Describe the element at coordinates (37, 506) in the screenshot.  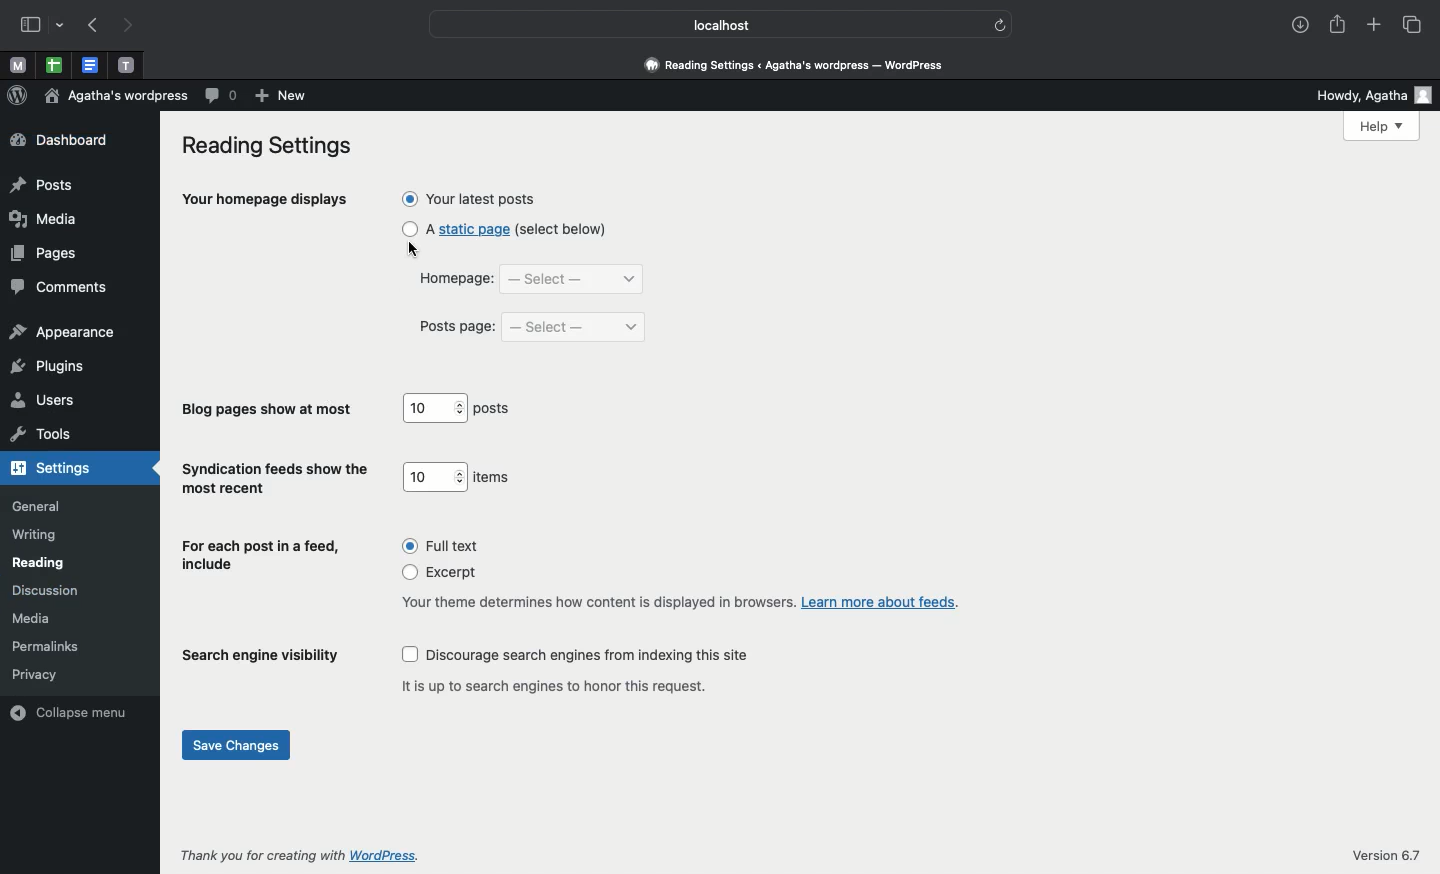
I see `general` at that location.